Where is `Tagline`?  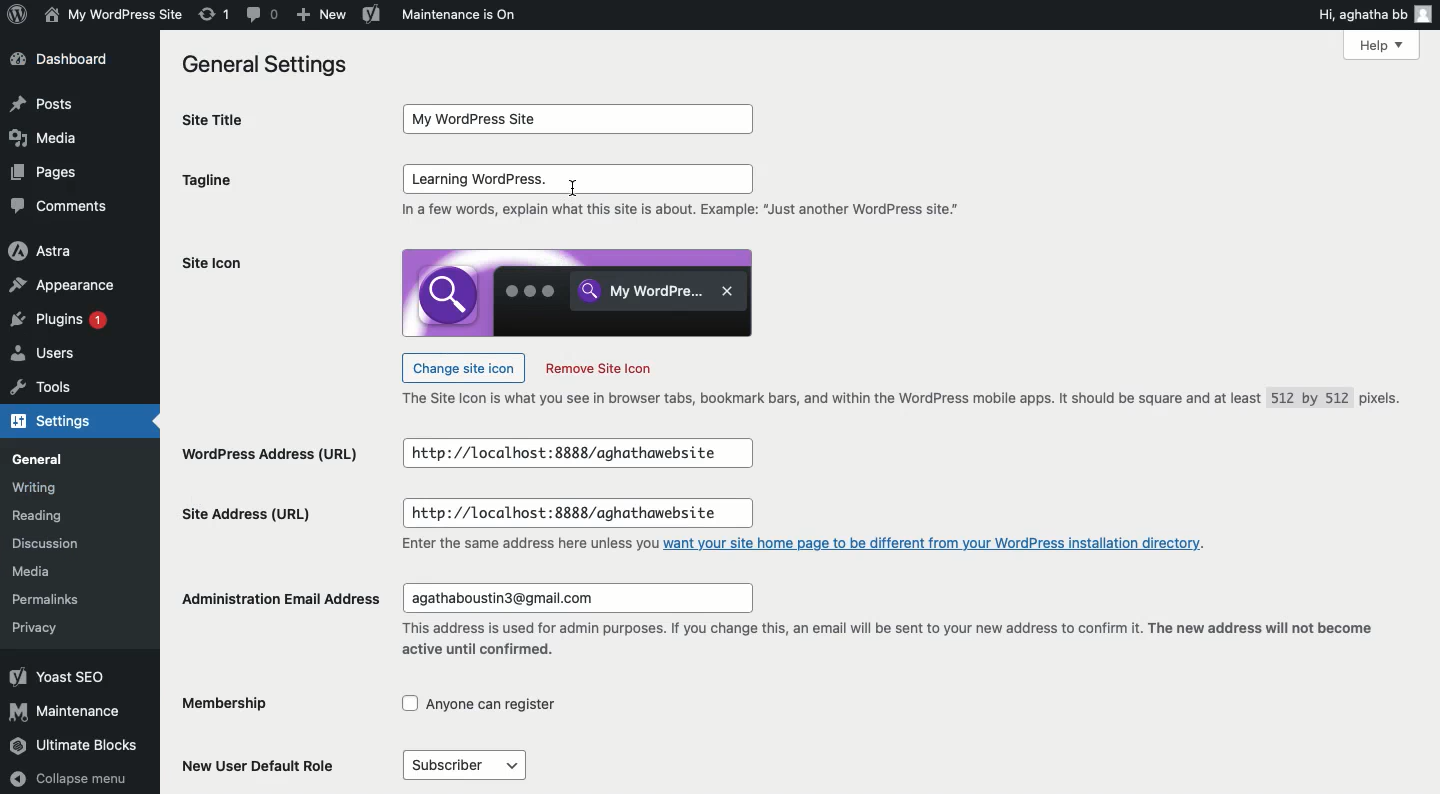
Tagline is located at coordinates (219, 177).